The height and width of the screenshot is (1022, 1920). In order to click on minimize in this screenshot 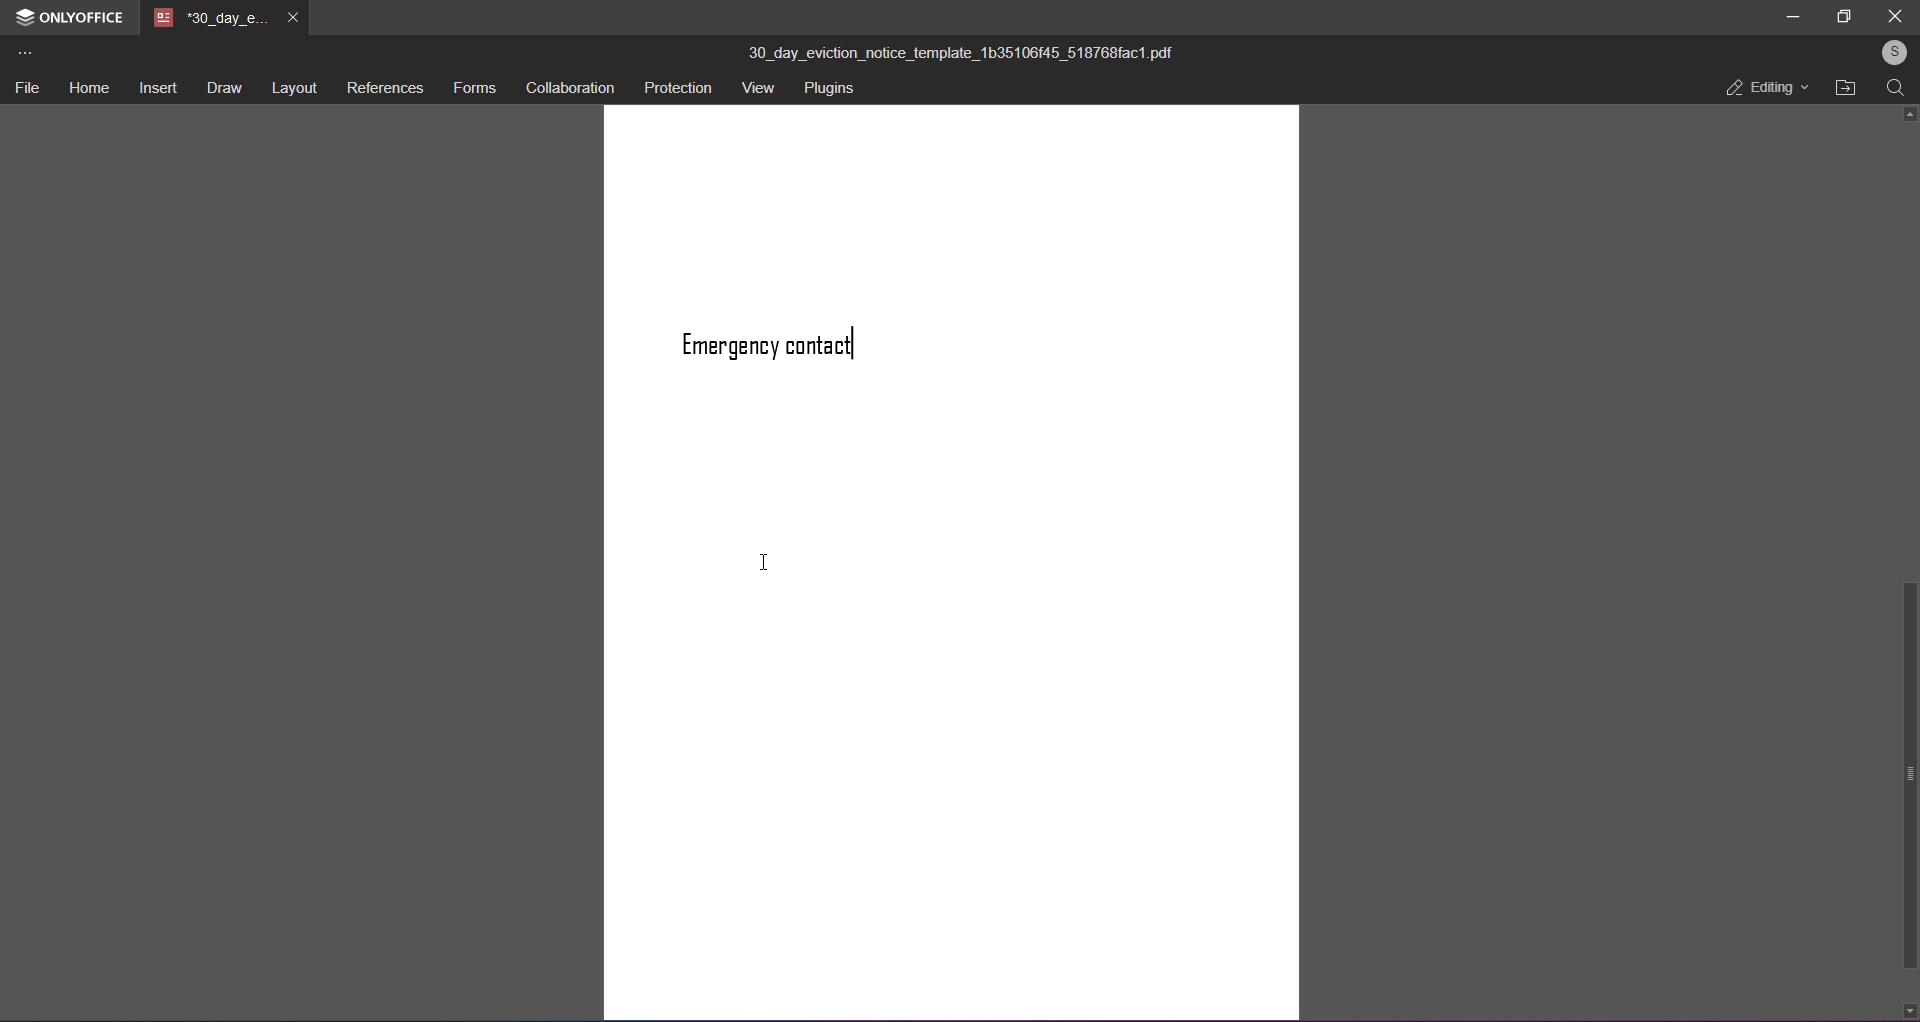, I will do `click(1793, 16)`.